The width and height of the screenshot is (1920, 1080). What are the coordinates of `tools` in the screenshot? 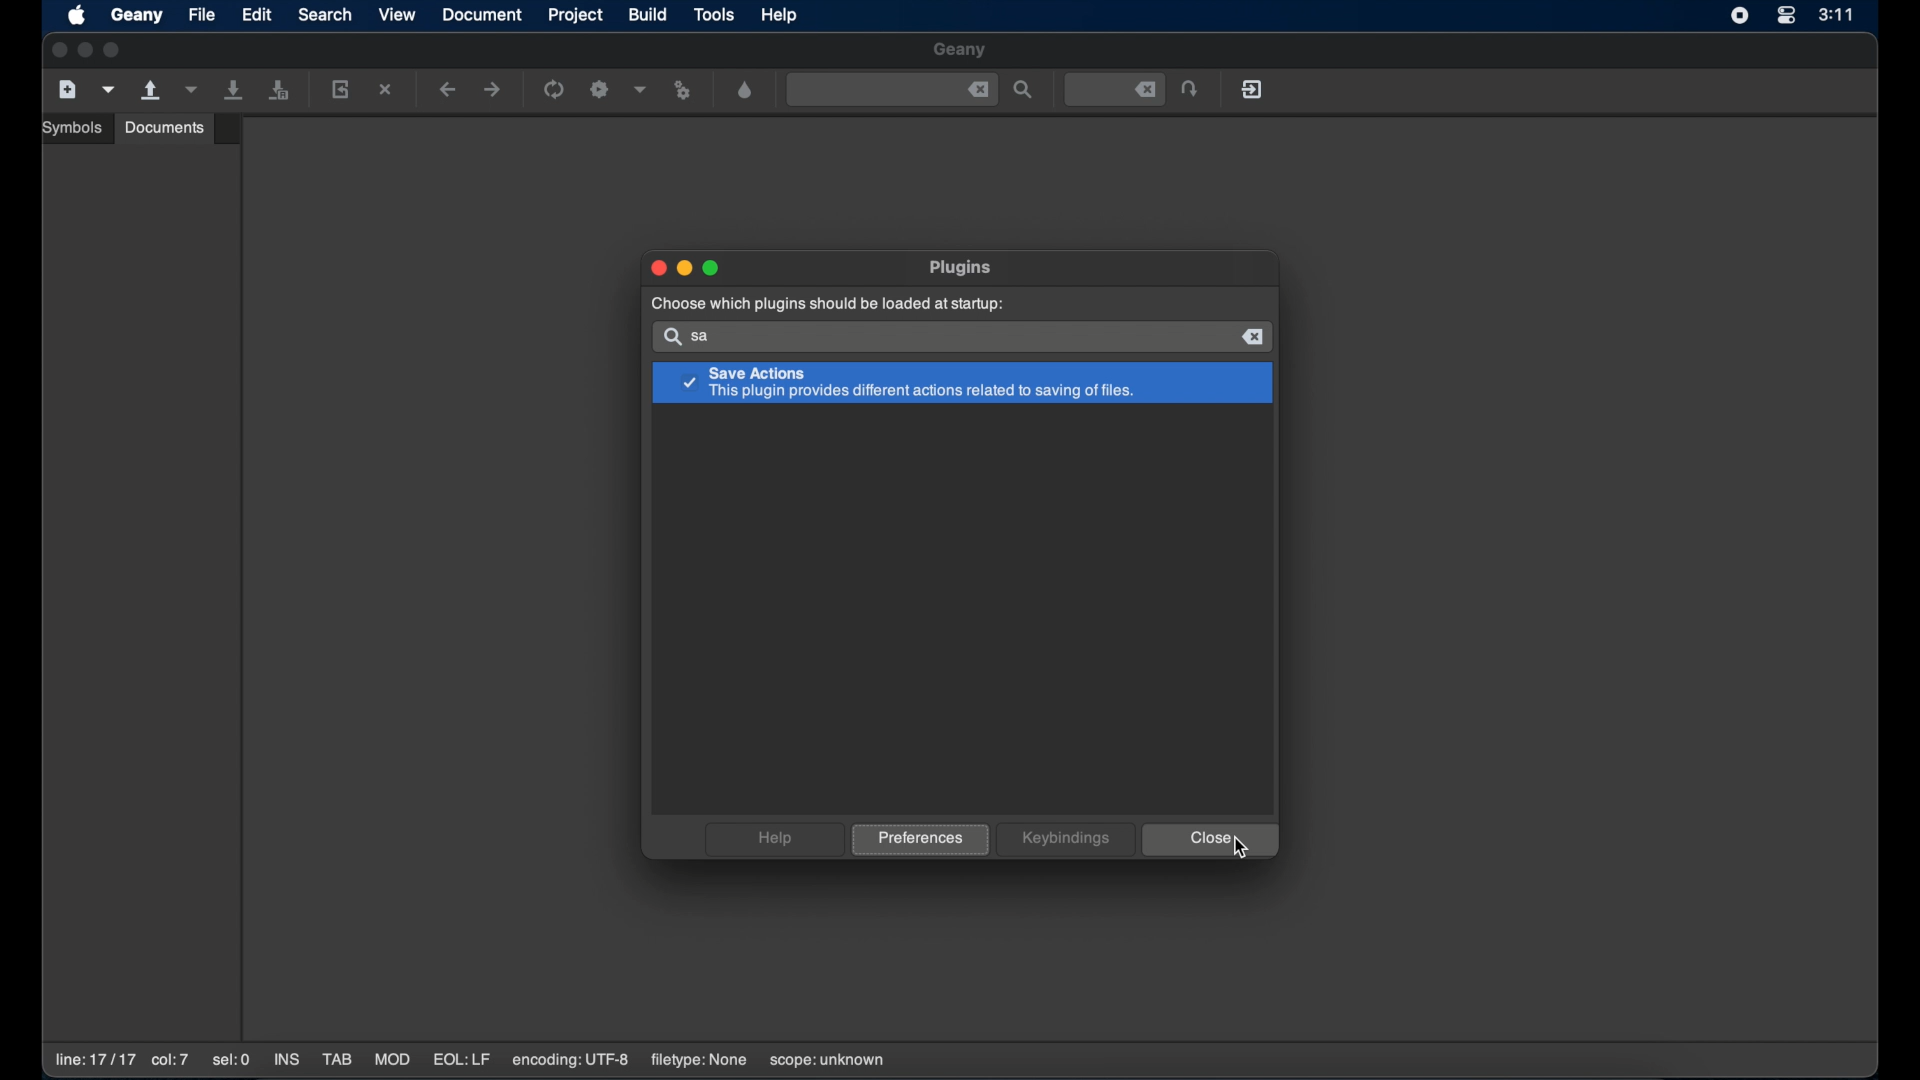 It's located at (715, 16).